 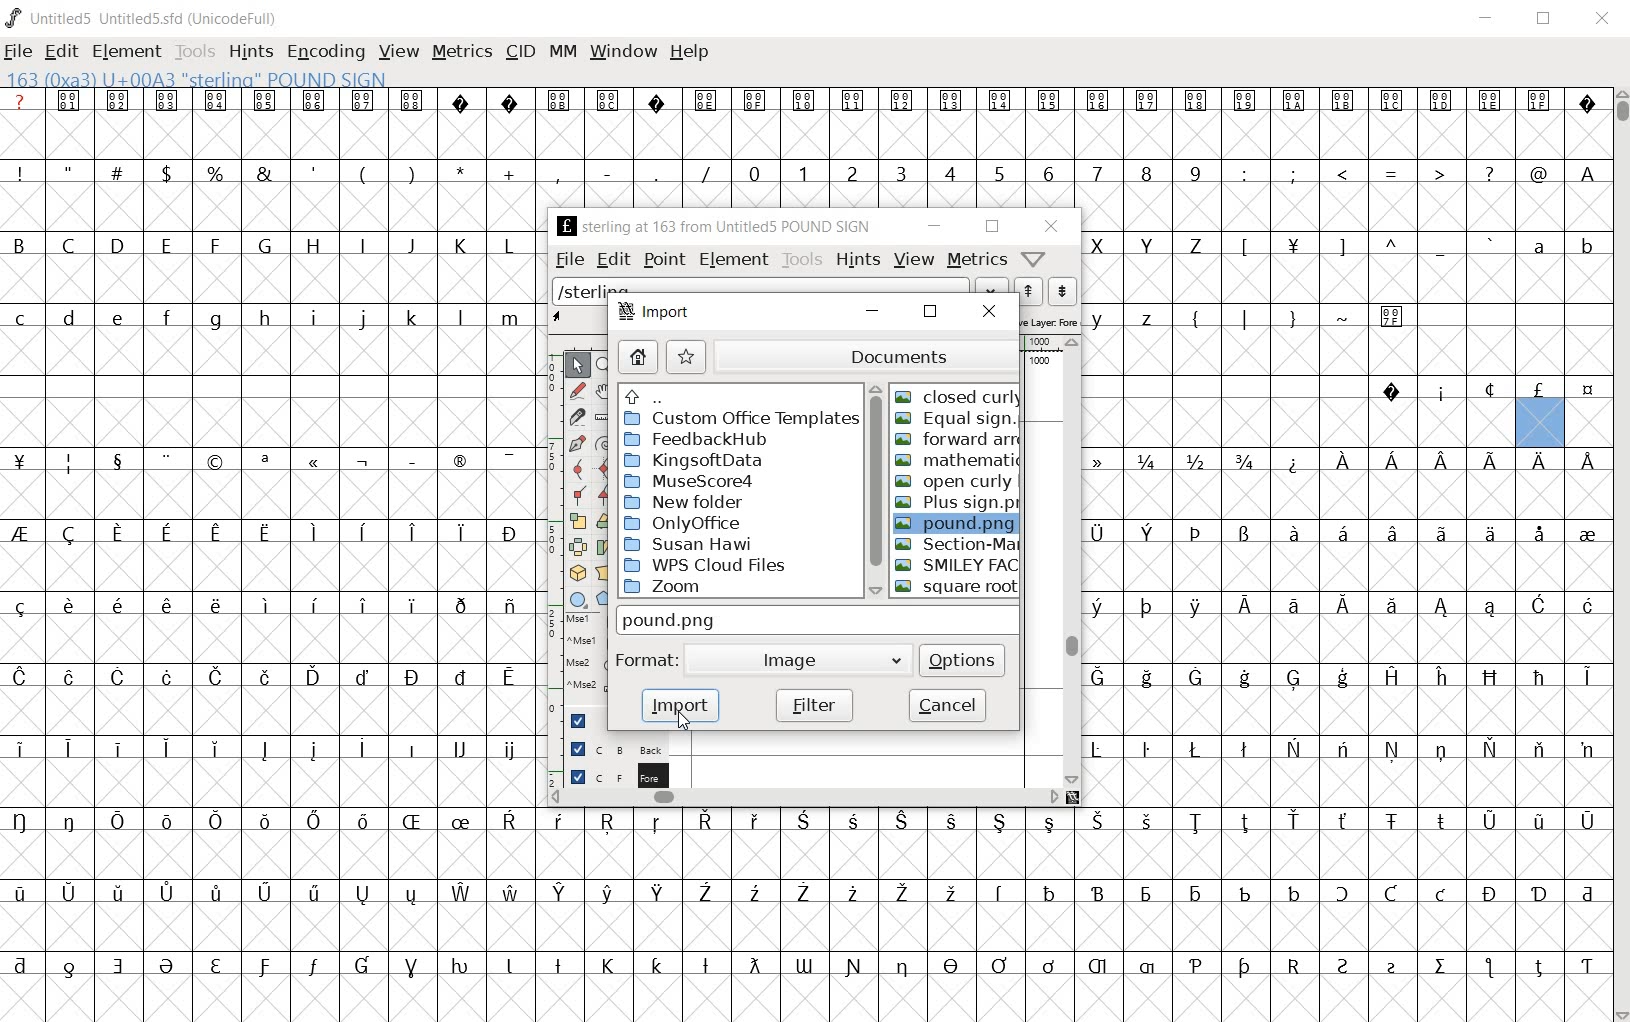 I want to click on Symbol, so click(x=1538, y=821).